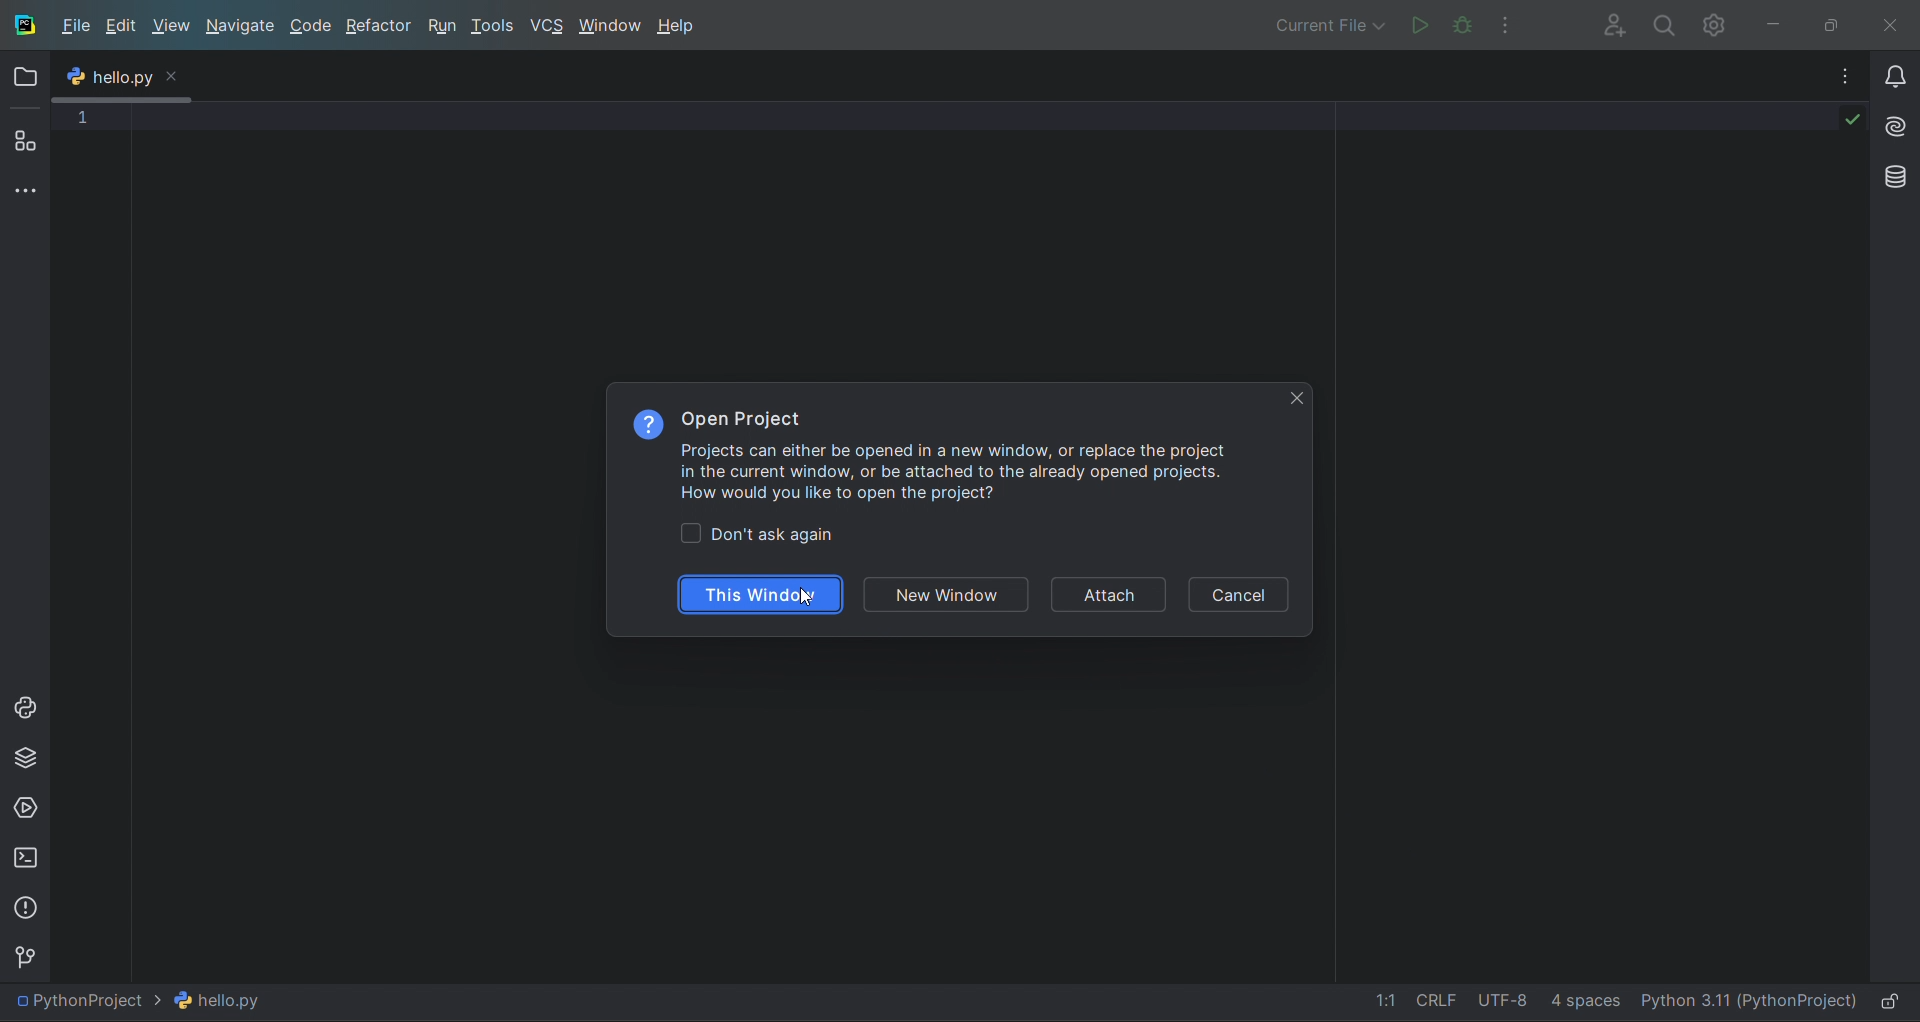 Image resolution: width=1920 pixels, height=1022 pixels. Describe the element at coordinates (689, 534) in the screenshot. I see `check box` at that location.